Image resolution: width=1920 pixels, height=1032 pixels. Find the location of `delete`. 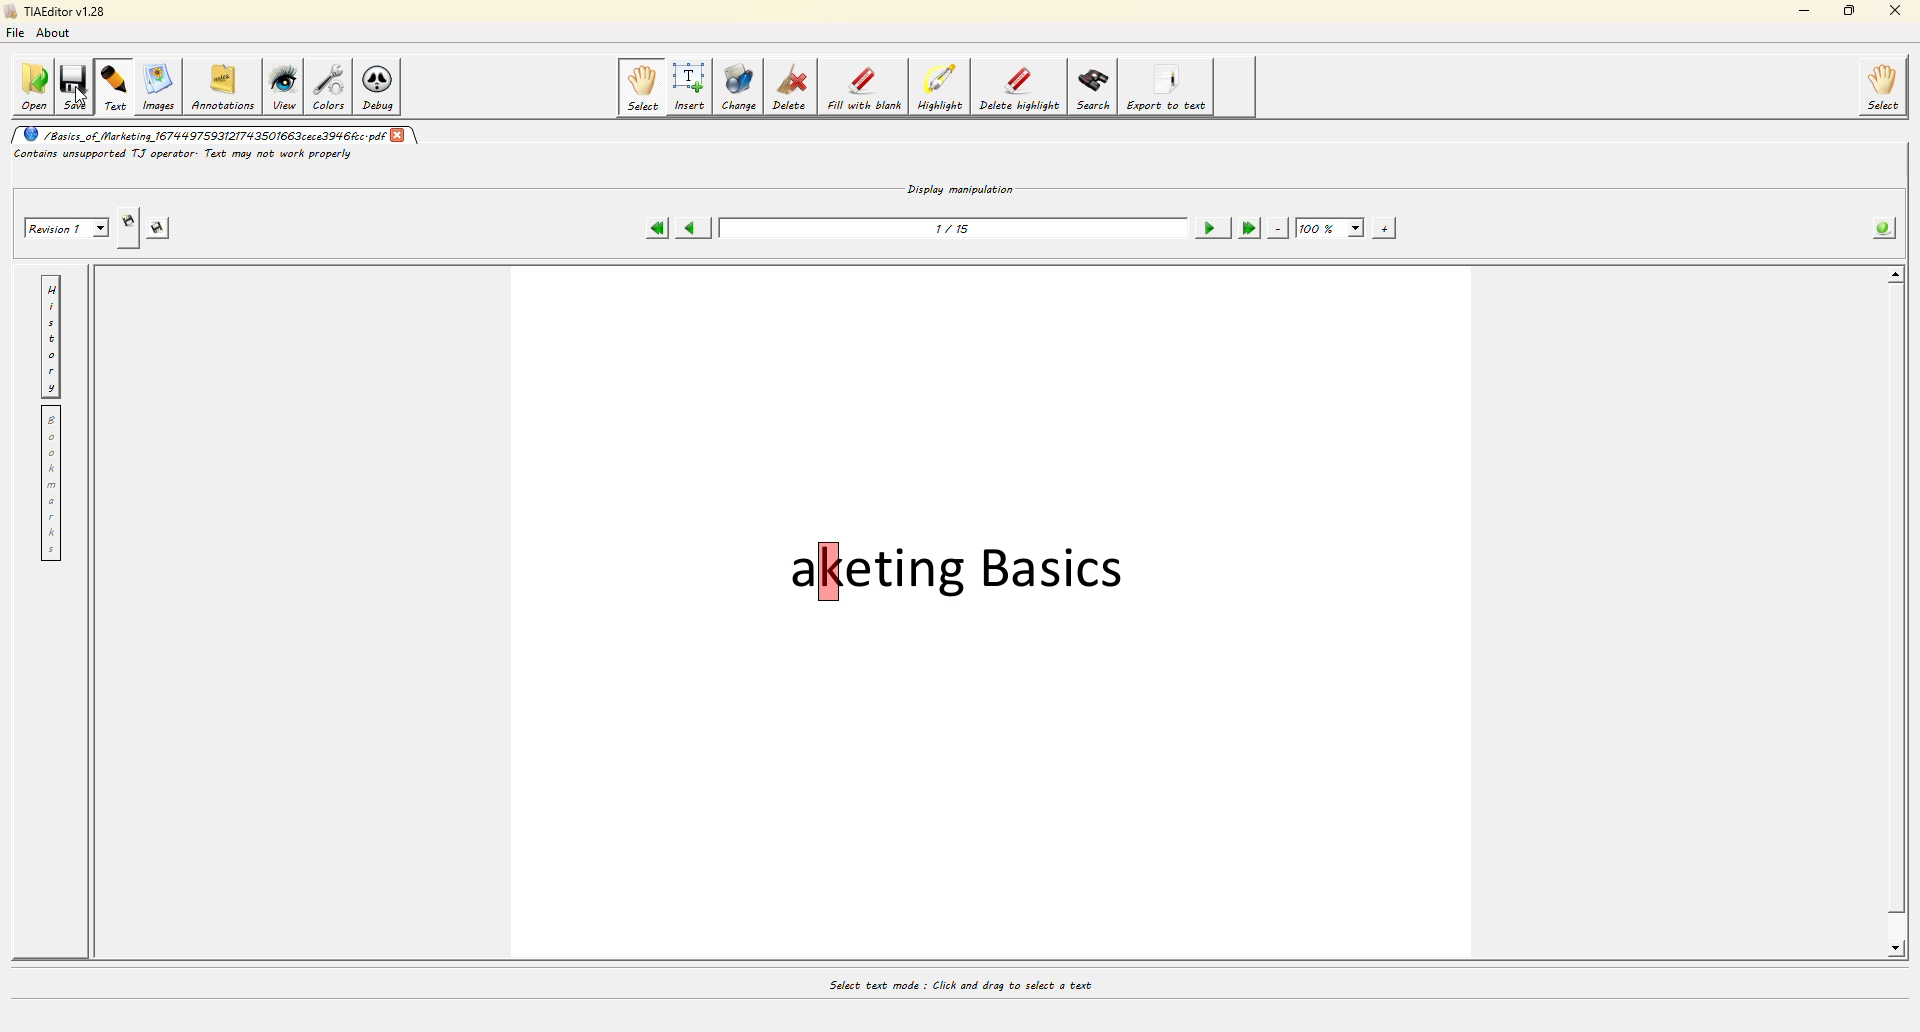

delete is located at coordinates (790, 86).